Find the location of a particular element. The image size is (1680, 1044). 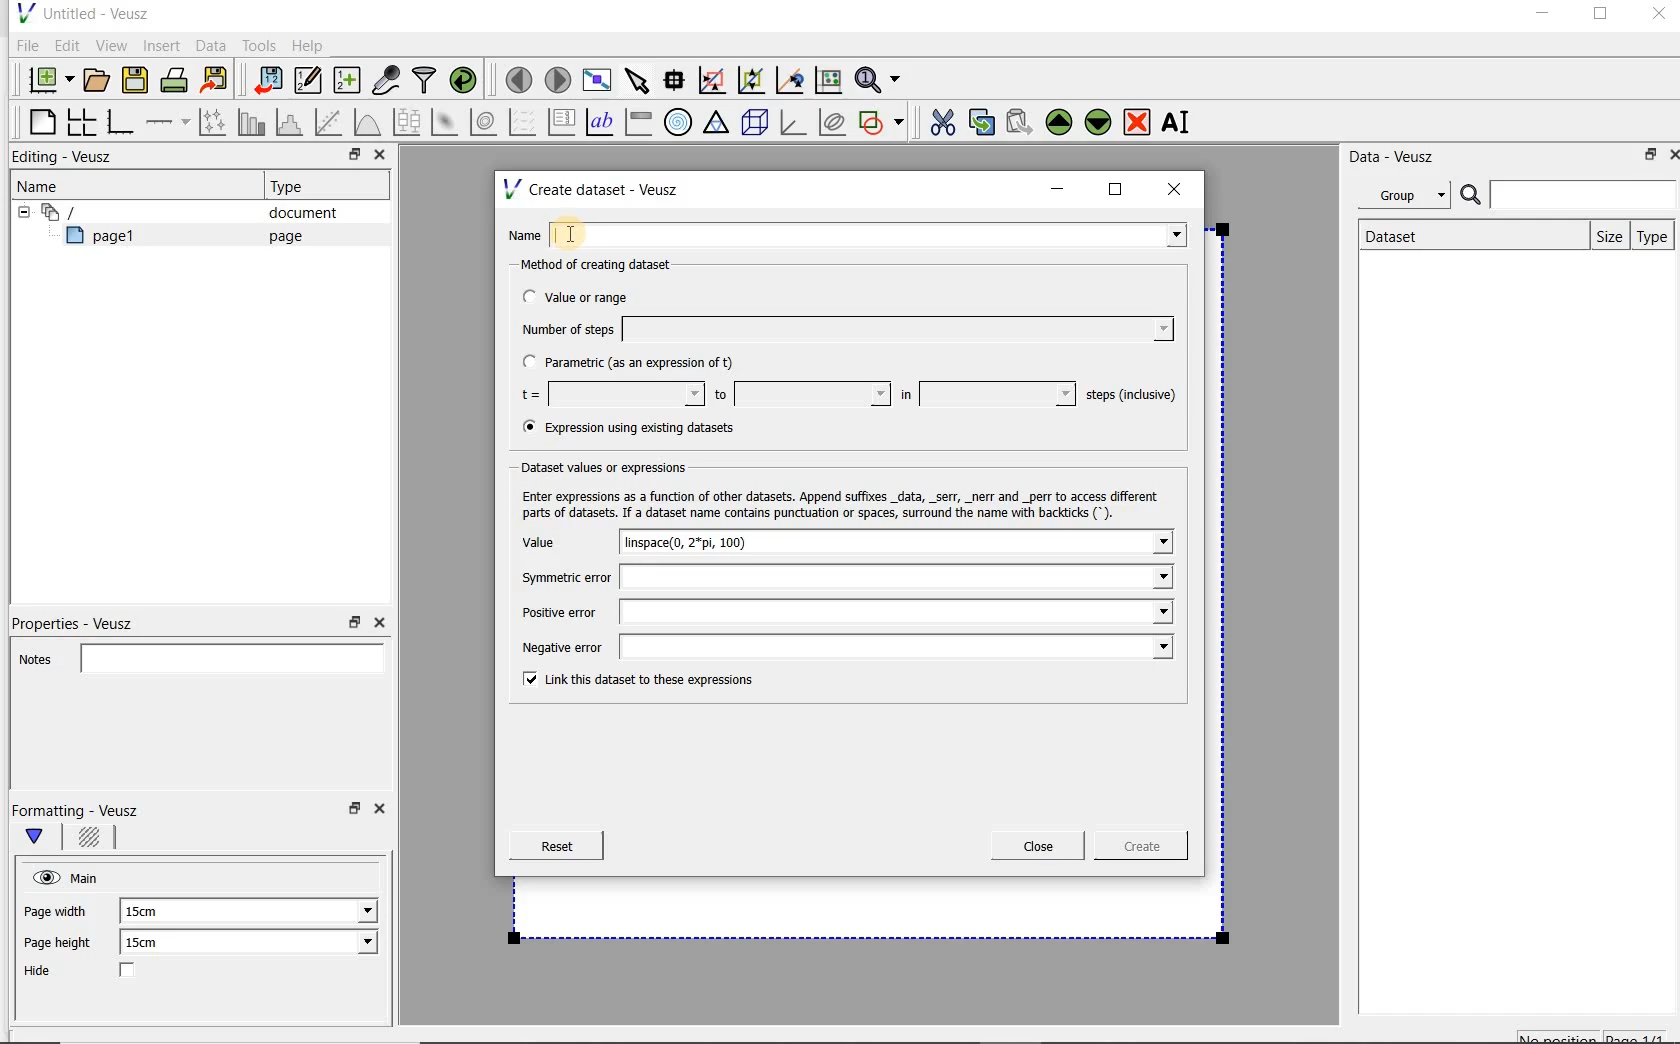

Cursor is located at coordinates (595, 230).